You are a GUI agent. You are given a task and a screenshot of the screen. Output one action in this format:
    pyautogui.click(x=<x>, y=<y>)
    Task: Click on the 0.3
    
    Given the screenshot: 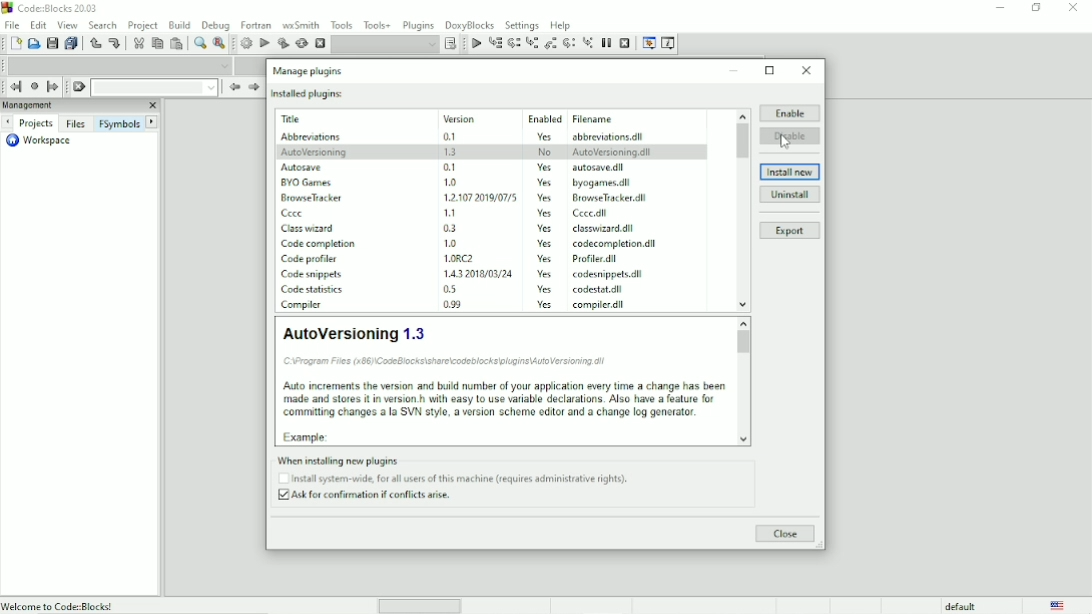 What is the action you would take?
    pyautogui.click(x=451, y=228)
    